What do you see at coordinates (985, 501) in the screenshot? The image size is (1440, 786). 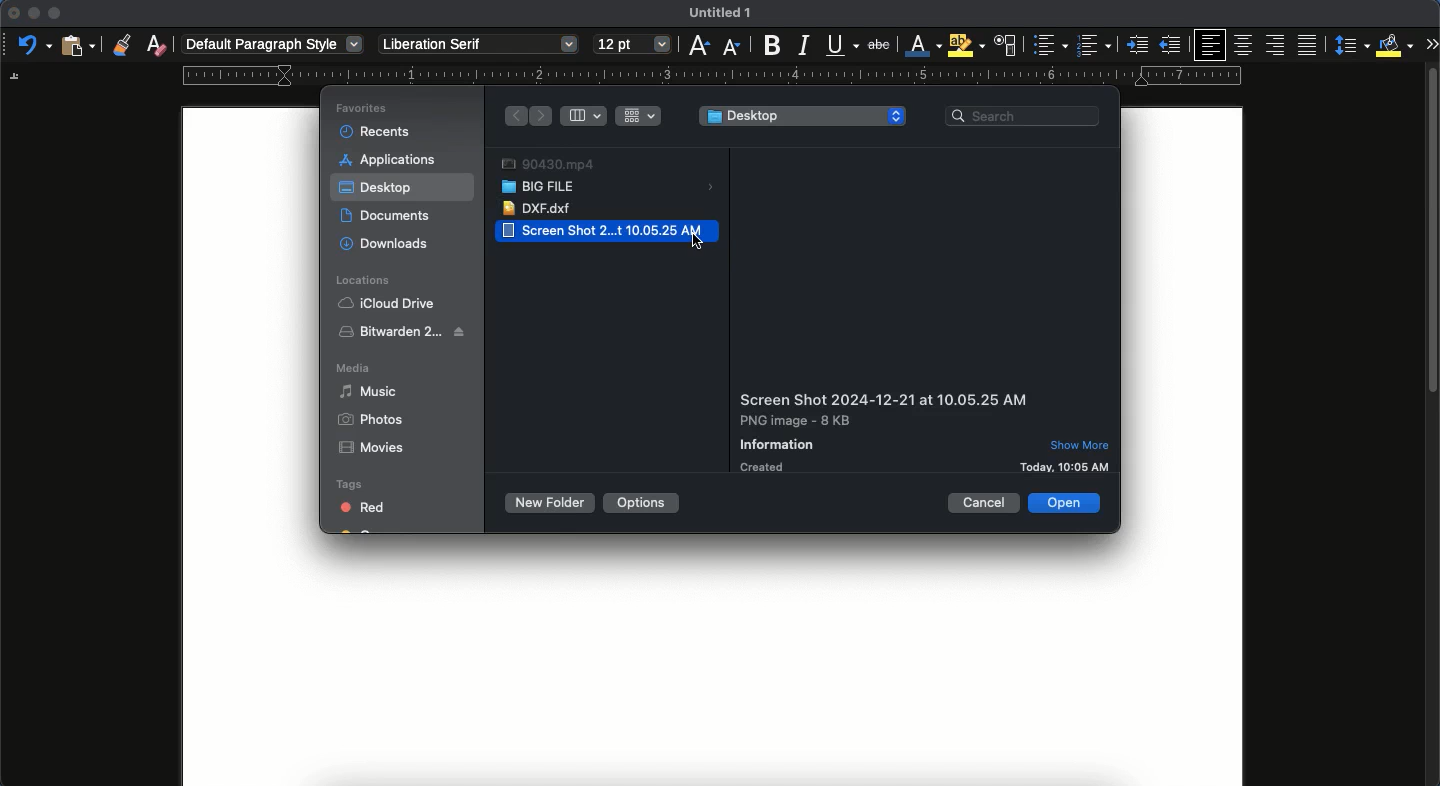 I see `cancel` at bounding box center [985, 501].